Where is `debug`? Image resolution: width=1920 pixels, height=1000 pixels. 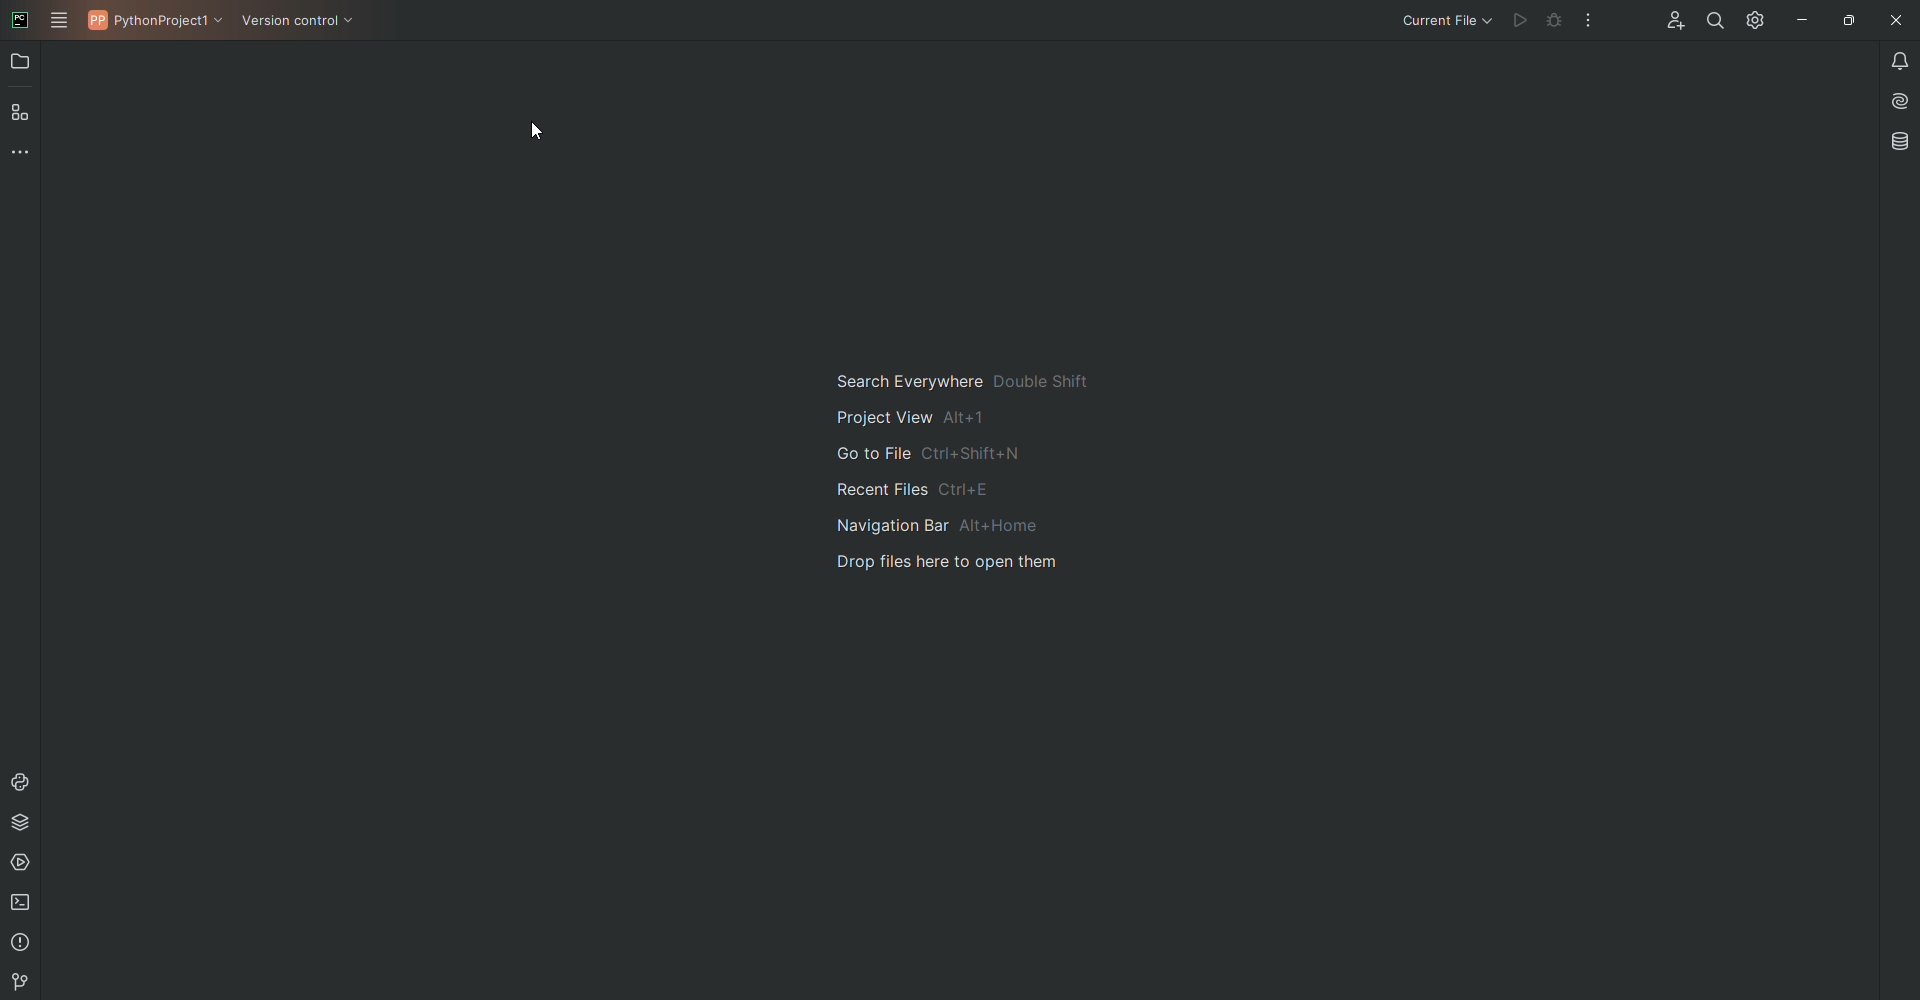
debug is located at coordinates (1552, 21).